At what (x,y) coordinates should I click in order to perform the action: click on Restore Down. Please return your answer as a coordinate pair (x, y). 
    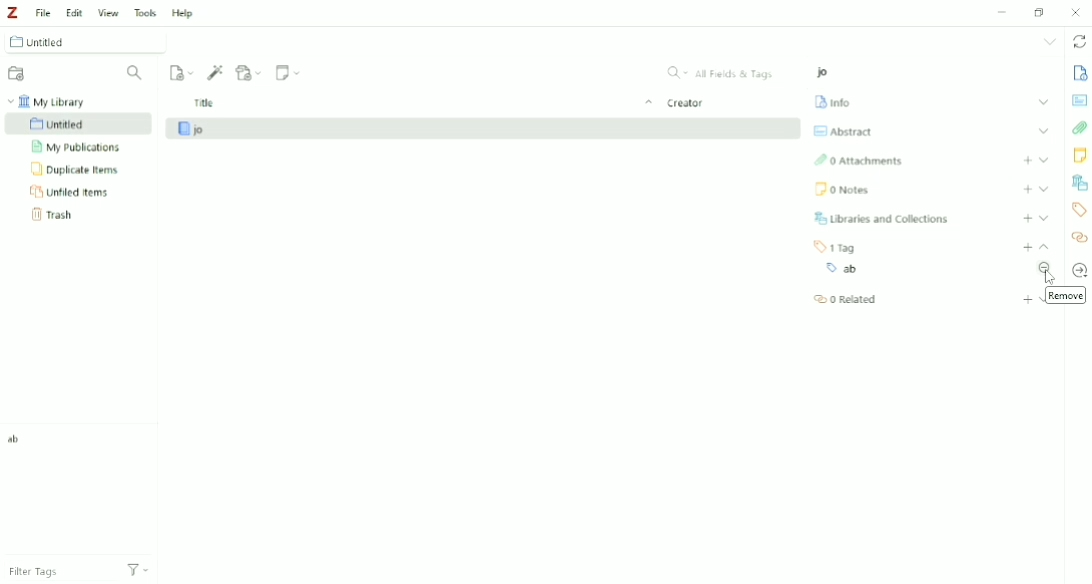
    Looking at the image, I should click on (1039, 13).